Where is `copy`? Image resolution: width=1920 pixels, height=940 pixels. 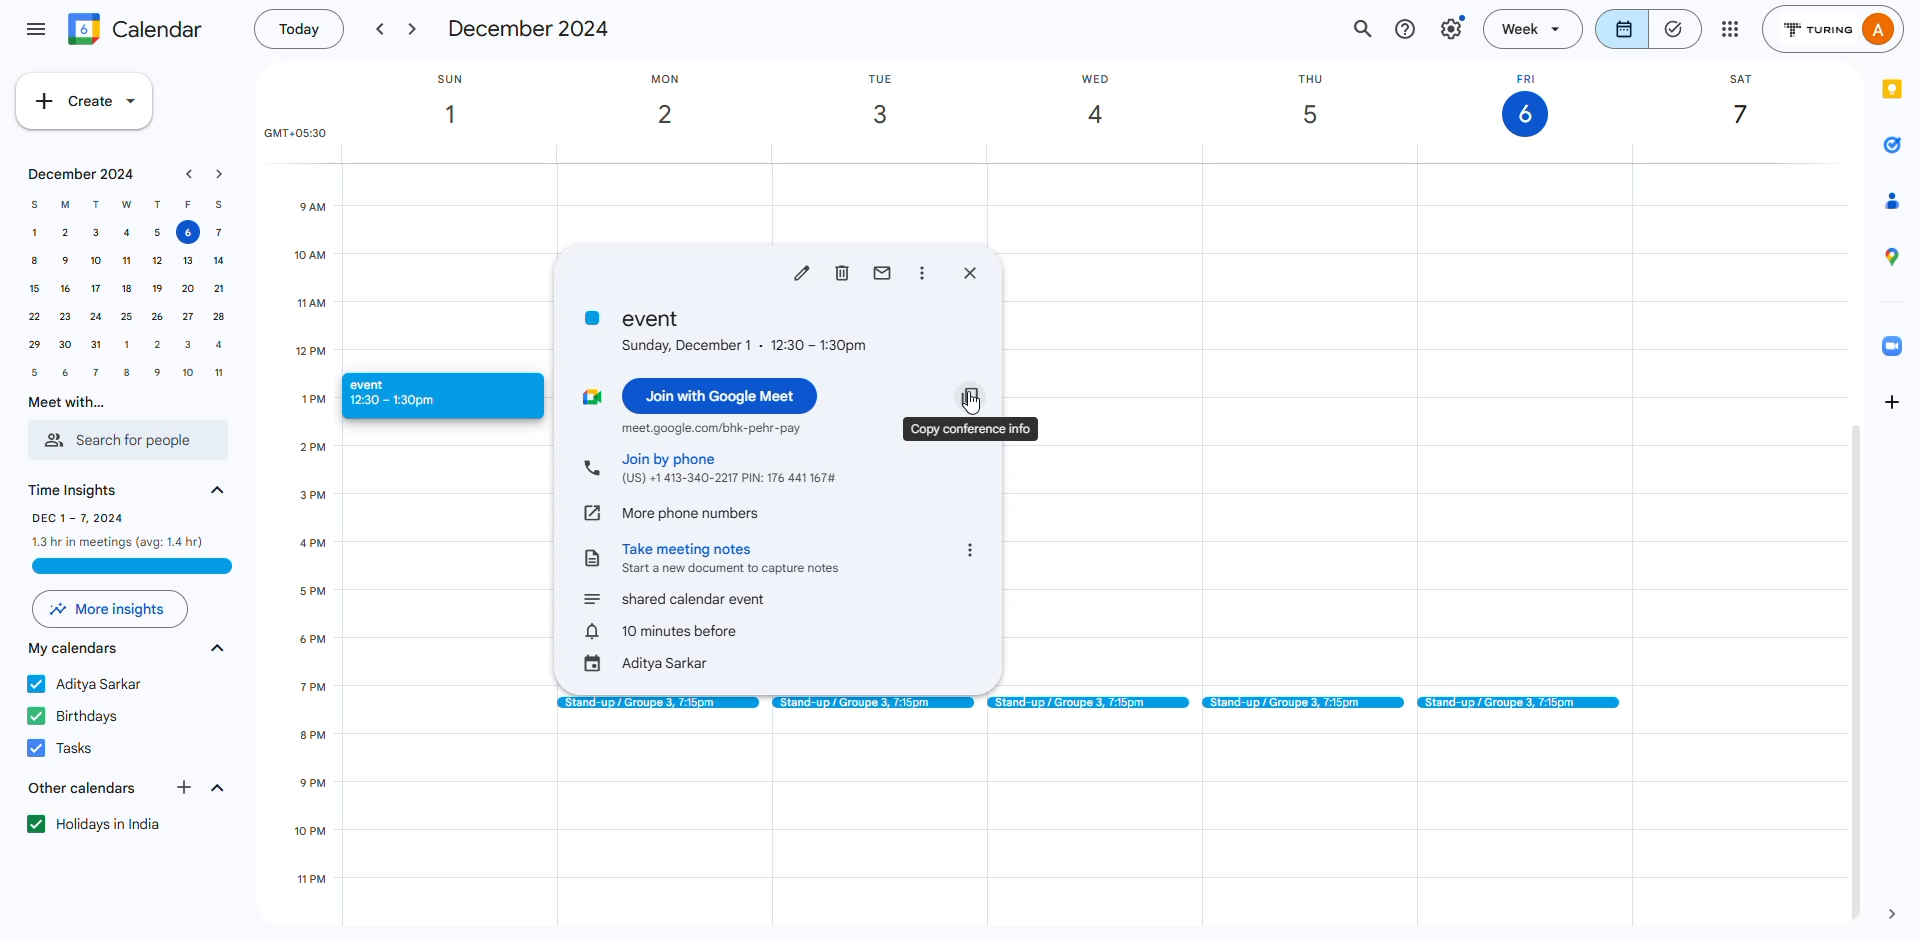 copy is located at coordinates (972, 428).